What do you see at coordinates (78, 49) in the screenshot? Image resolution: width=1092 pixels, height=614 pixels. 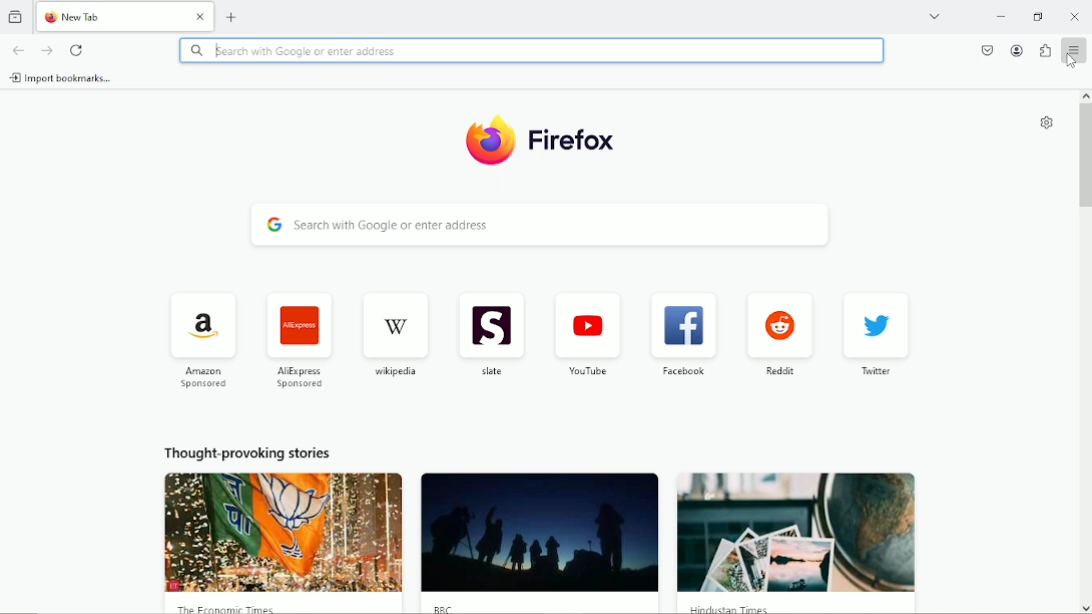 I see `reload current page` at bounding box center [78, 49].